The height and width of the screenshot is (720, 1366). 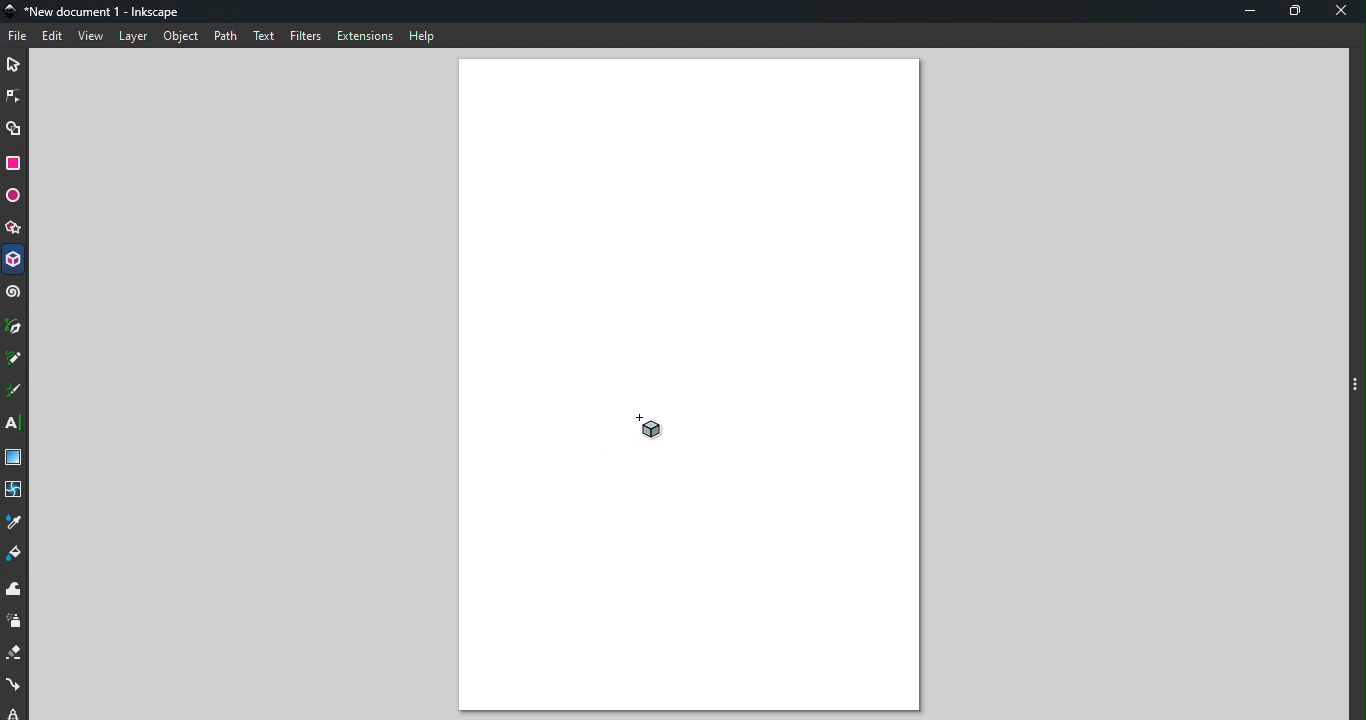 I want to click on Gradient tool, so click(x=15, y=455).